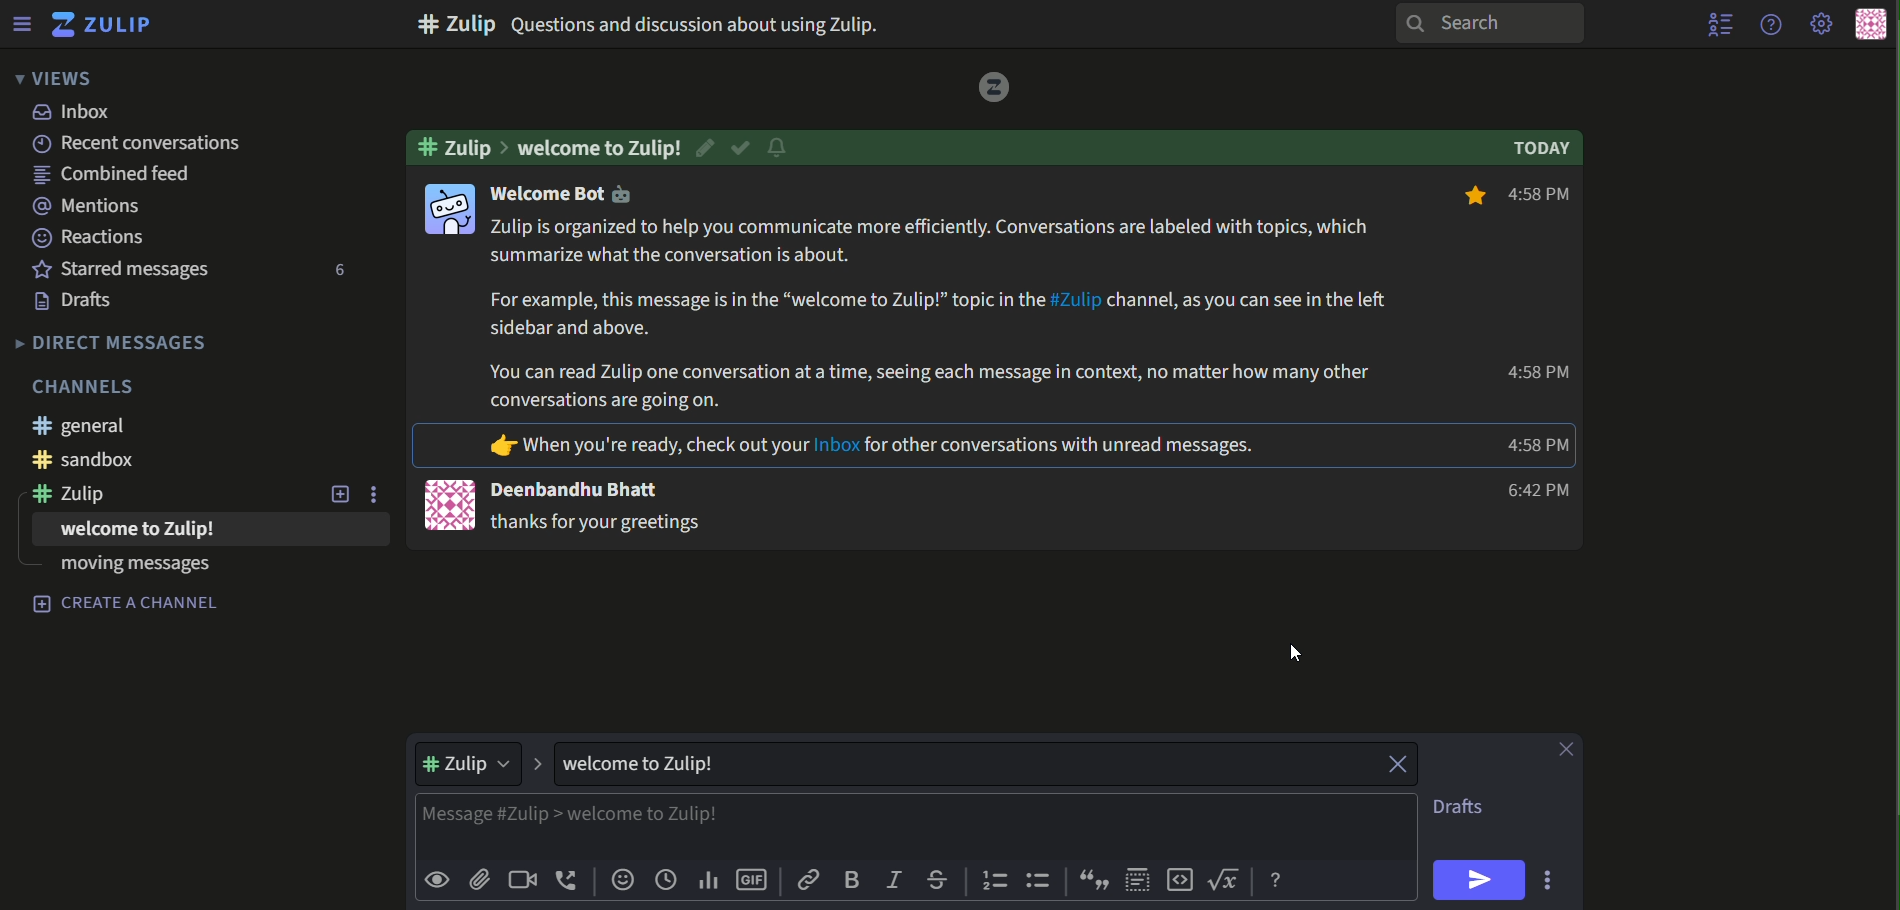 The width and height of the screenshot is (1900, 910). Describe the element at coordinates (76, 113) in the screenshot. I see `text` at that location.